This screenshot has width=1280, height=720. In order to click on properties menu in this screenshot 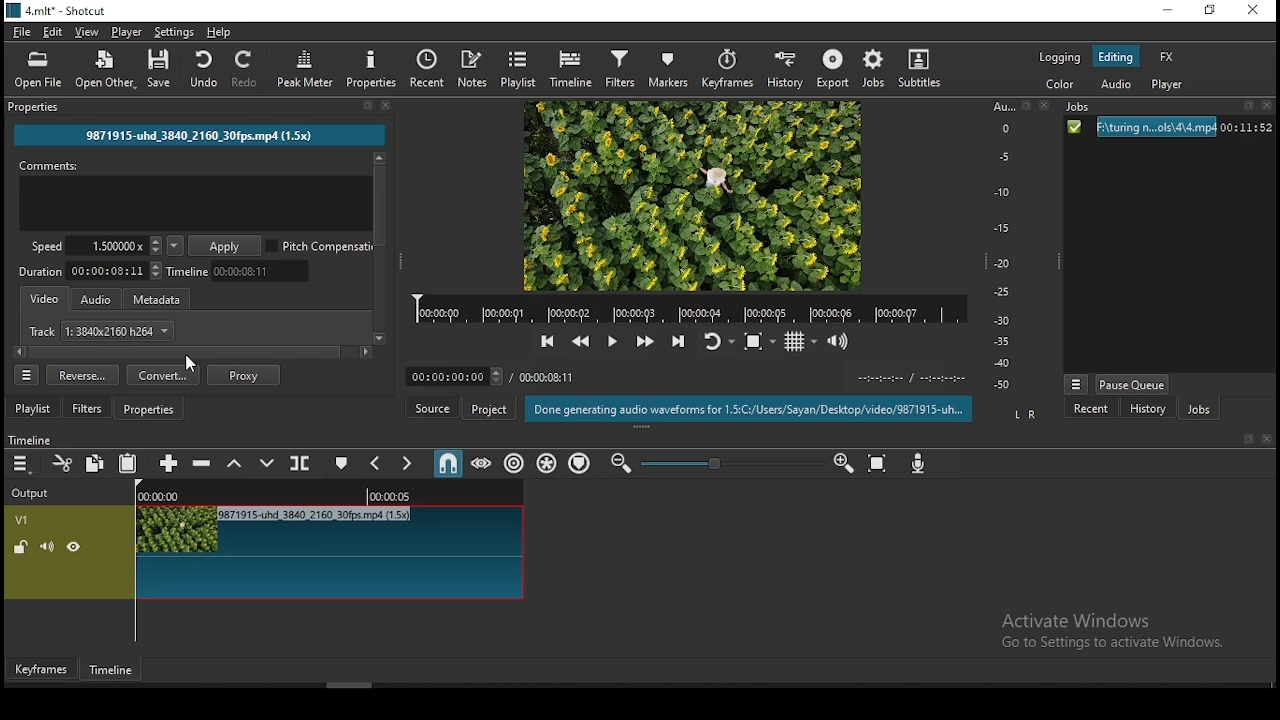, I will do `click(27, 375)`.